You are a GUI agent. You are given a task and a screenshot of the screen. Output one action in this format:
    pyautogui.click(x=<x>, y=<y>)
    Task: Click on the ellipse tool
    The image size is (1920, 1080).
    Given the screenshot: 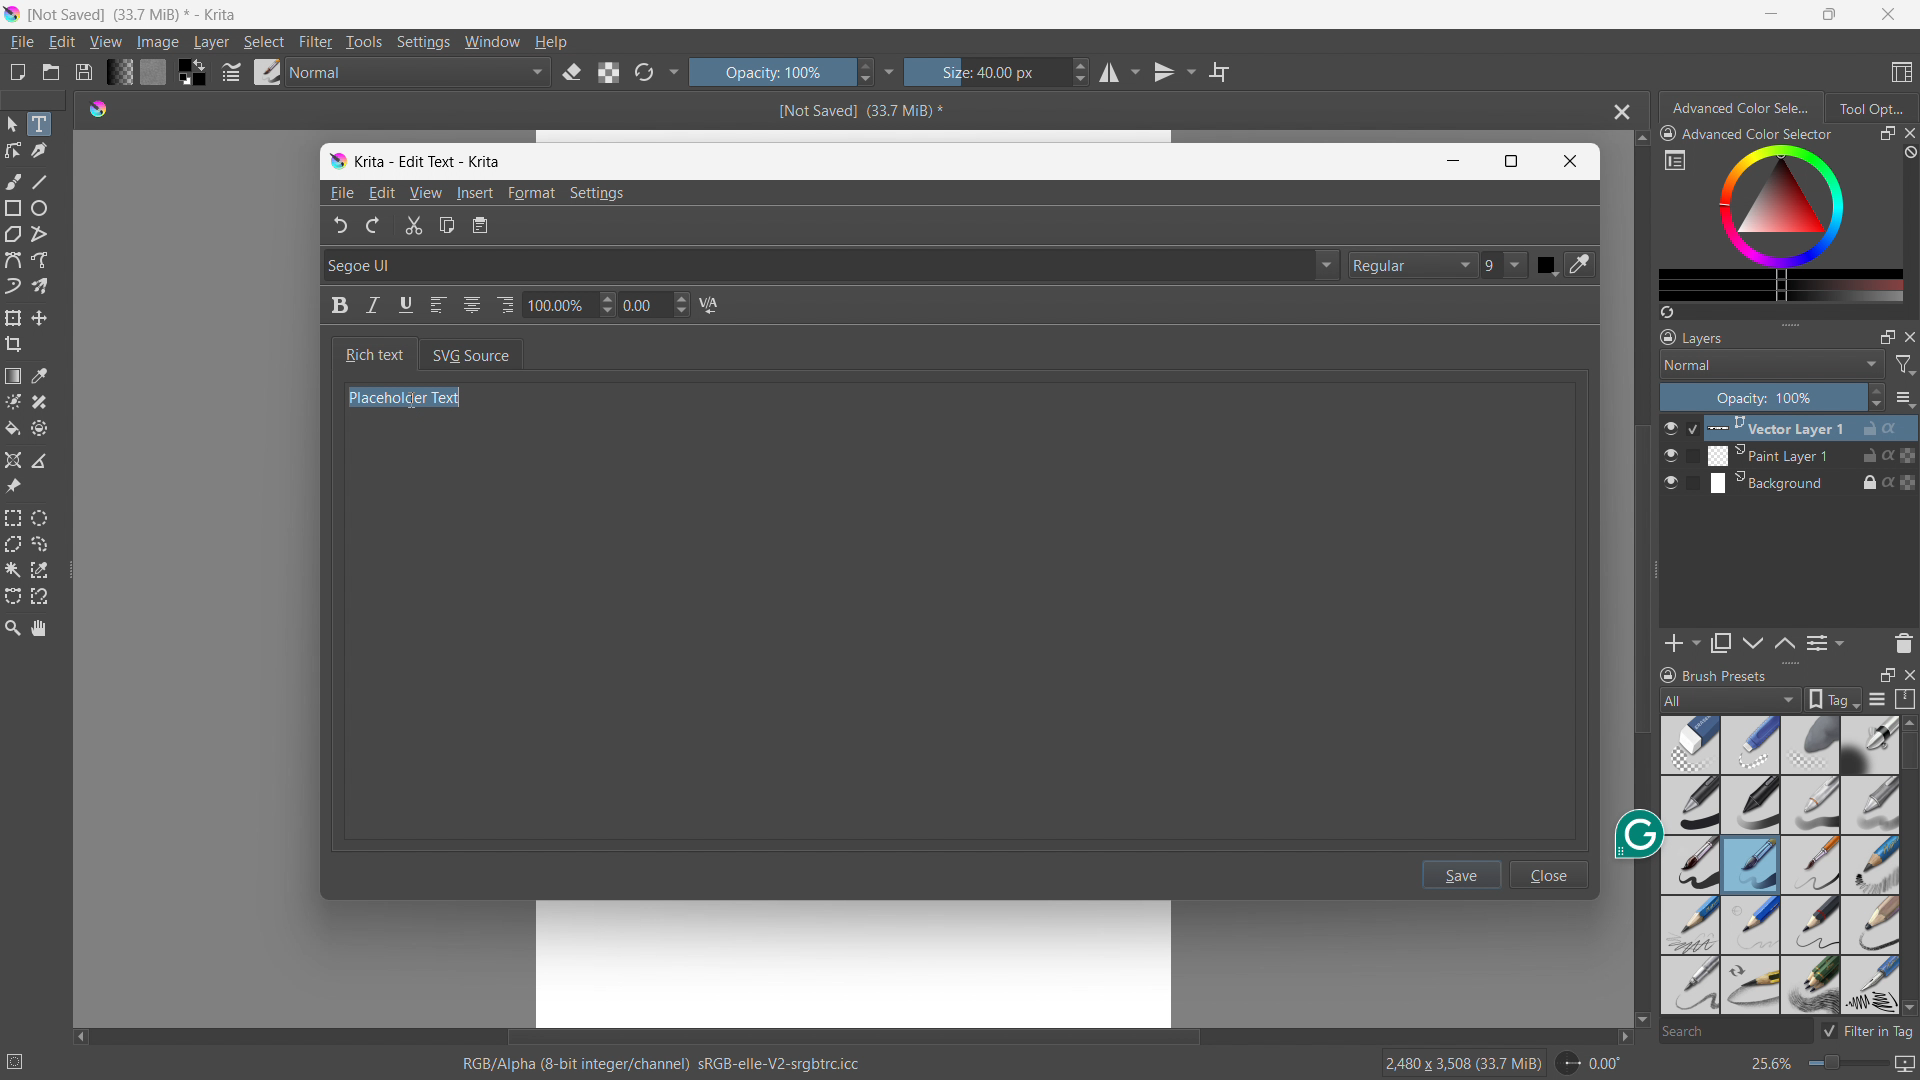 What is the action you would take?
    pyautogui.click(x=39, y=208)
    